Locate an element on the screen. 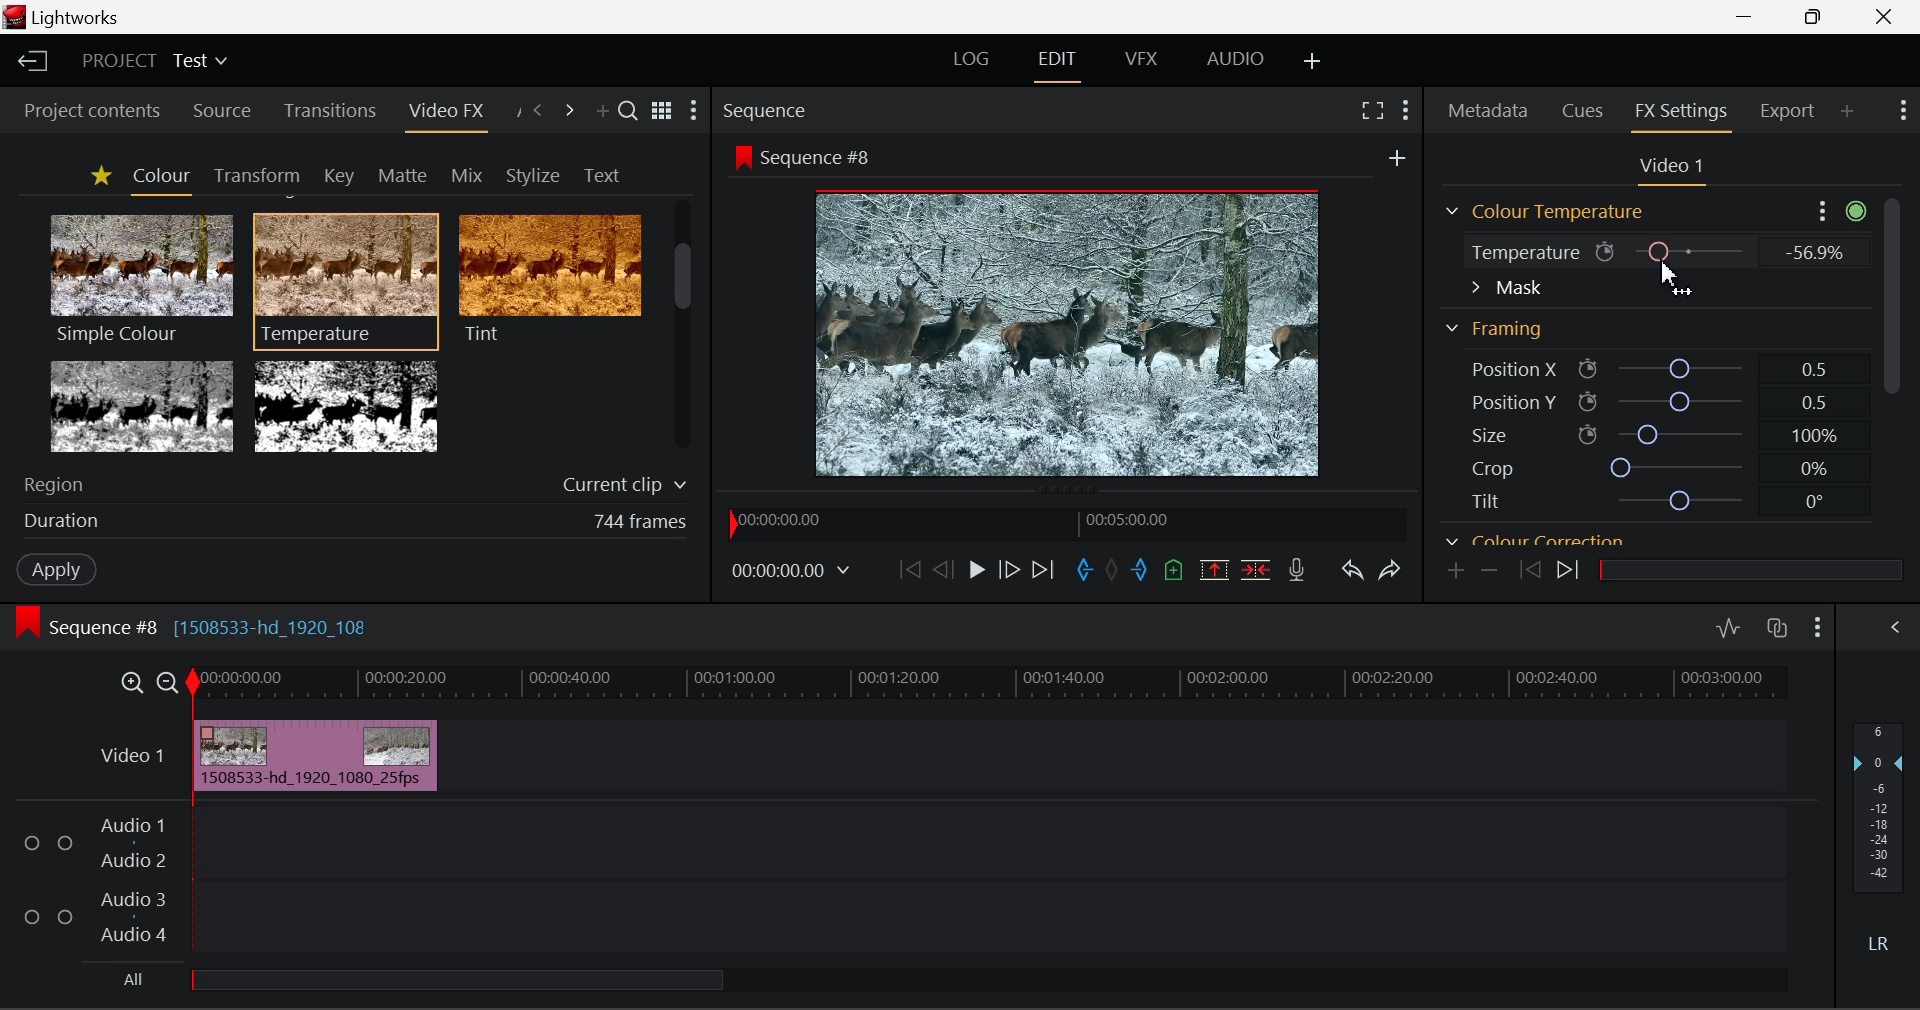 This screenshot has width=1920, height=1010. Search is located at coordinates (630, 114).